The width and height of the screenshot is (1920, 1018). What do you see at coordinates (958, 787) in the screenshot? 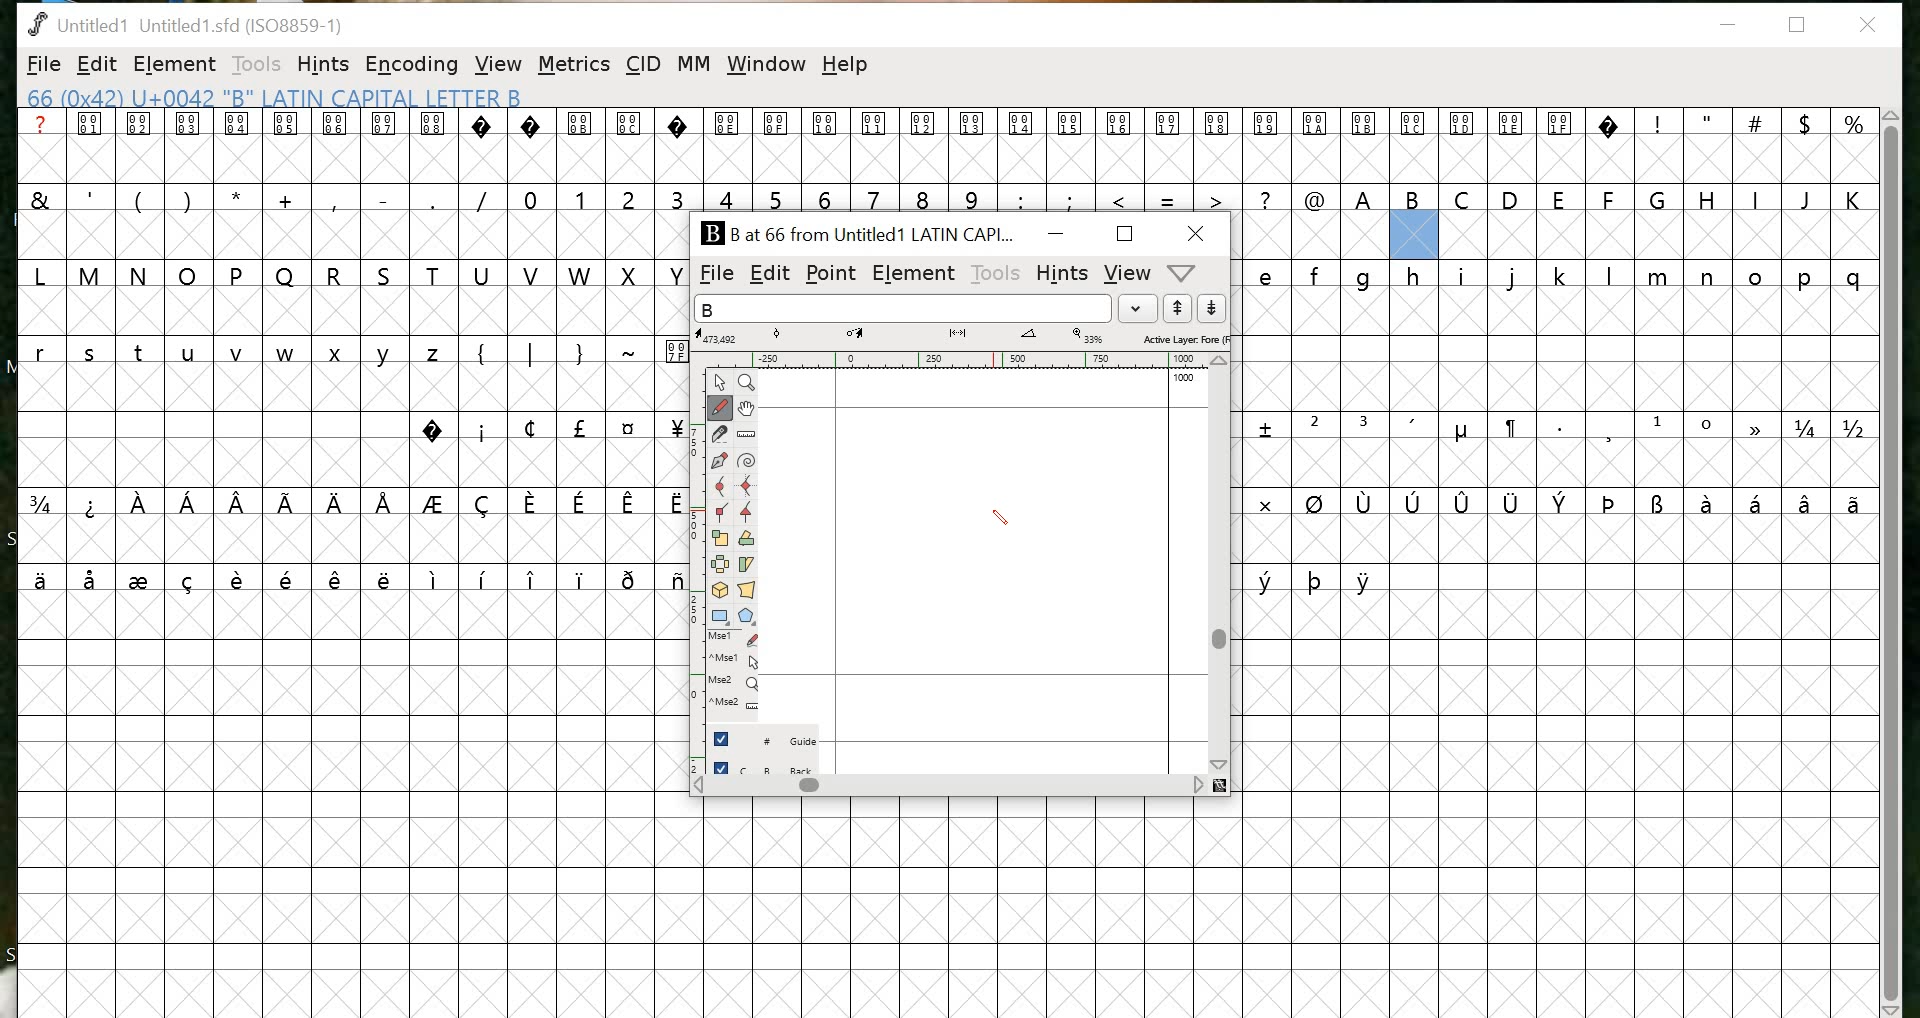
I see `scrollbar` at bounding box center [958, 787].